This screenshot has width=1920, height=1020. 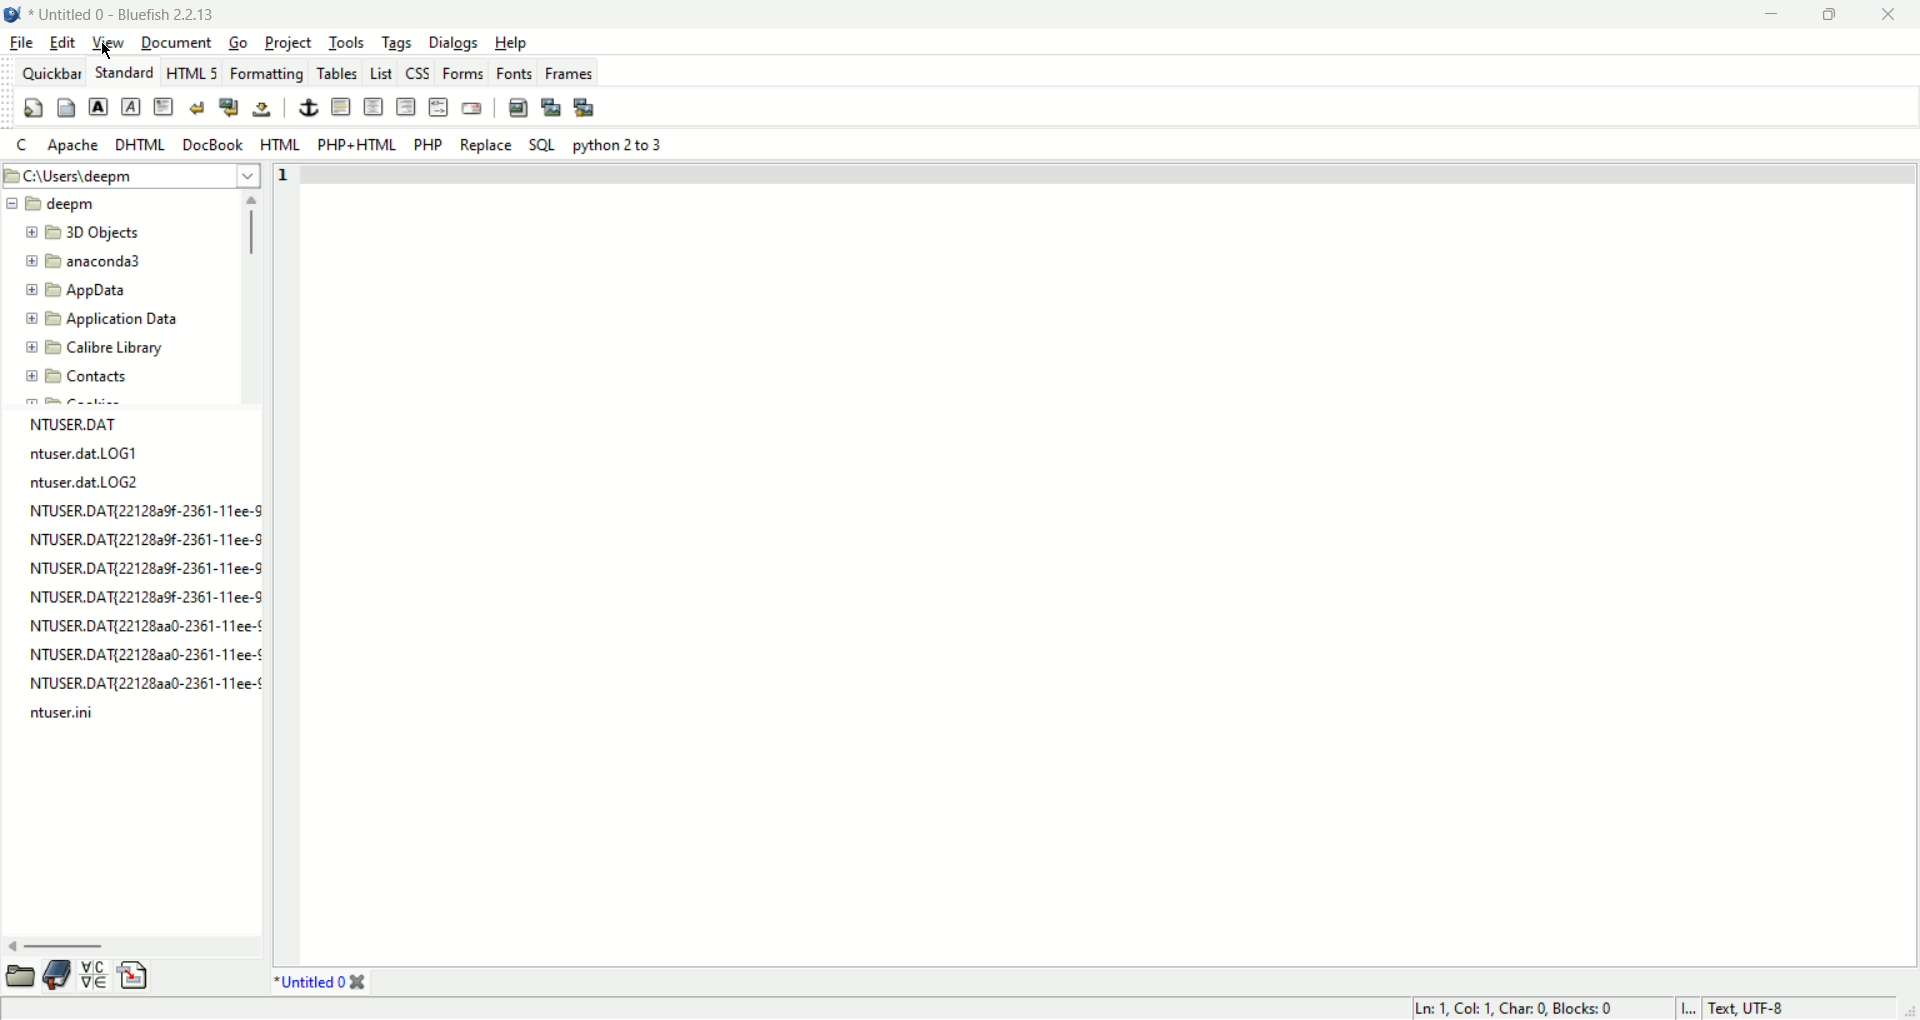 What do you see at coordinates (1887, 15) in the screenshot?
I see `close` at bounding box center [1887, 15].